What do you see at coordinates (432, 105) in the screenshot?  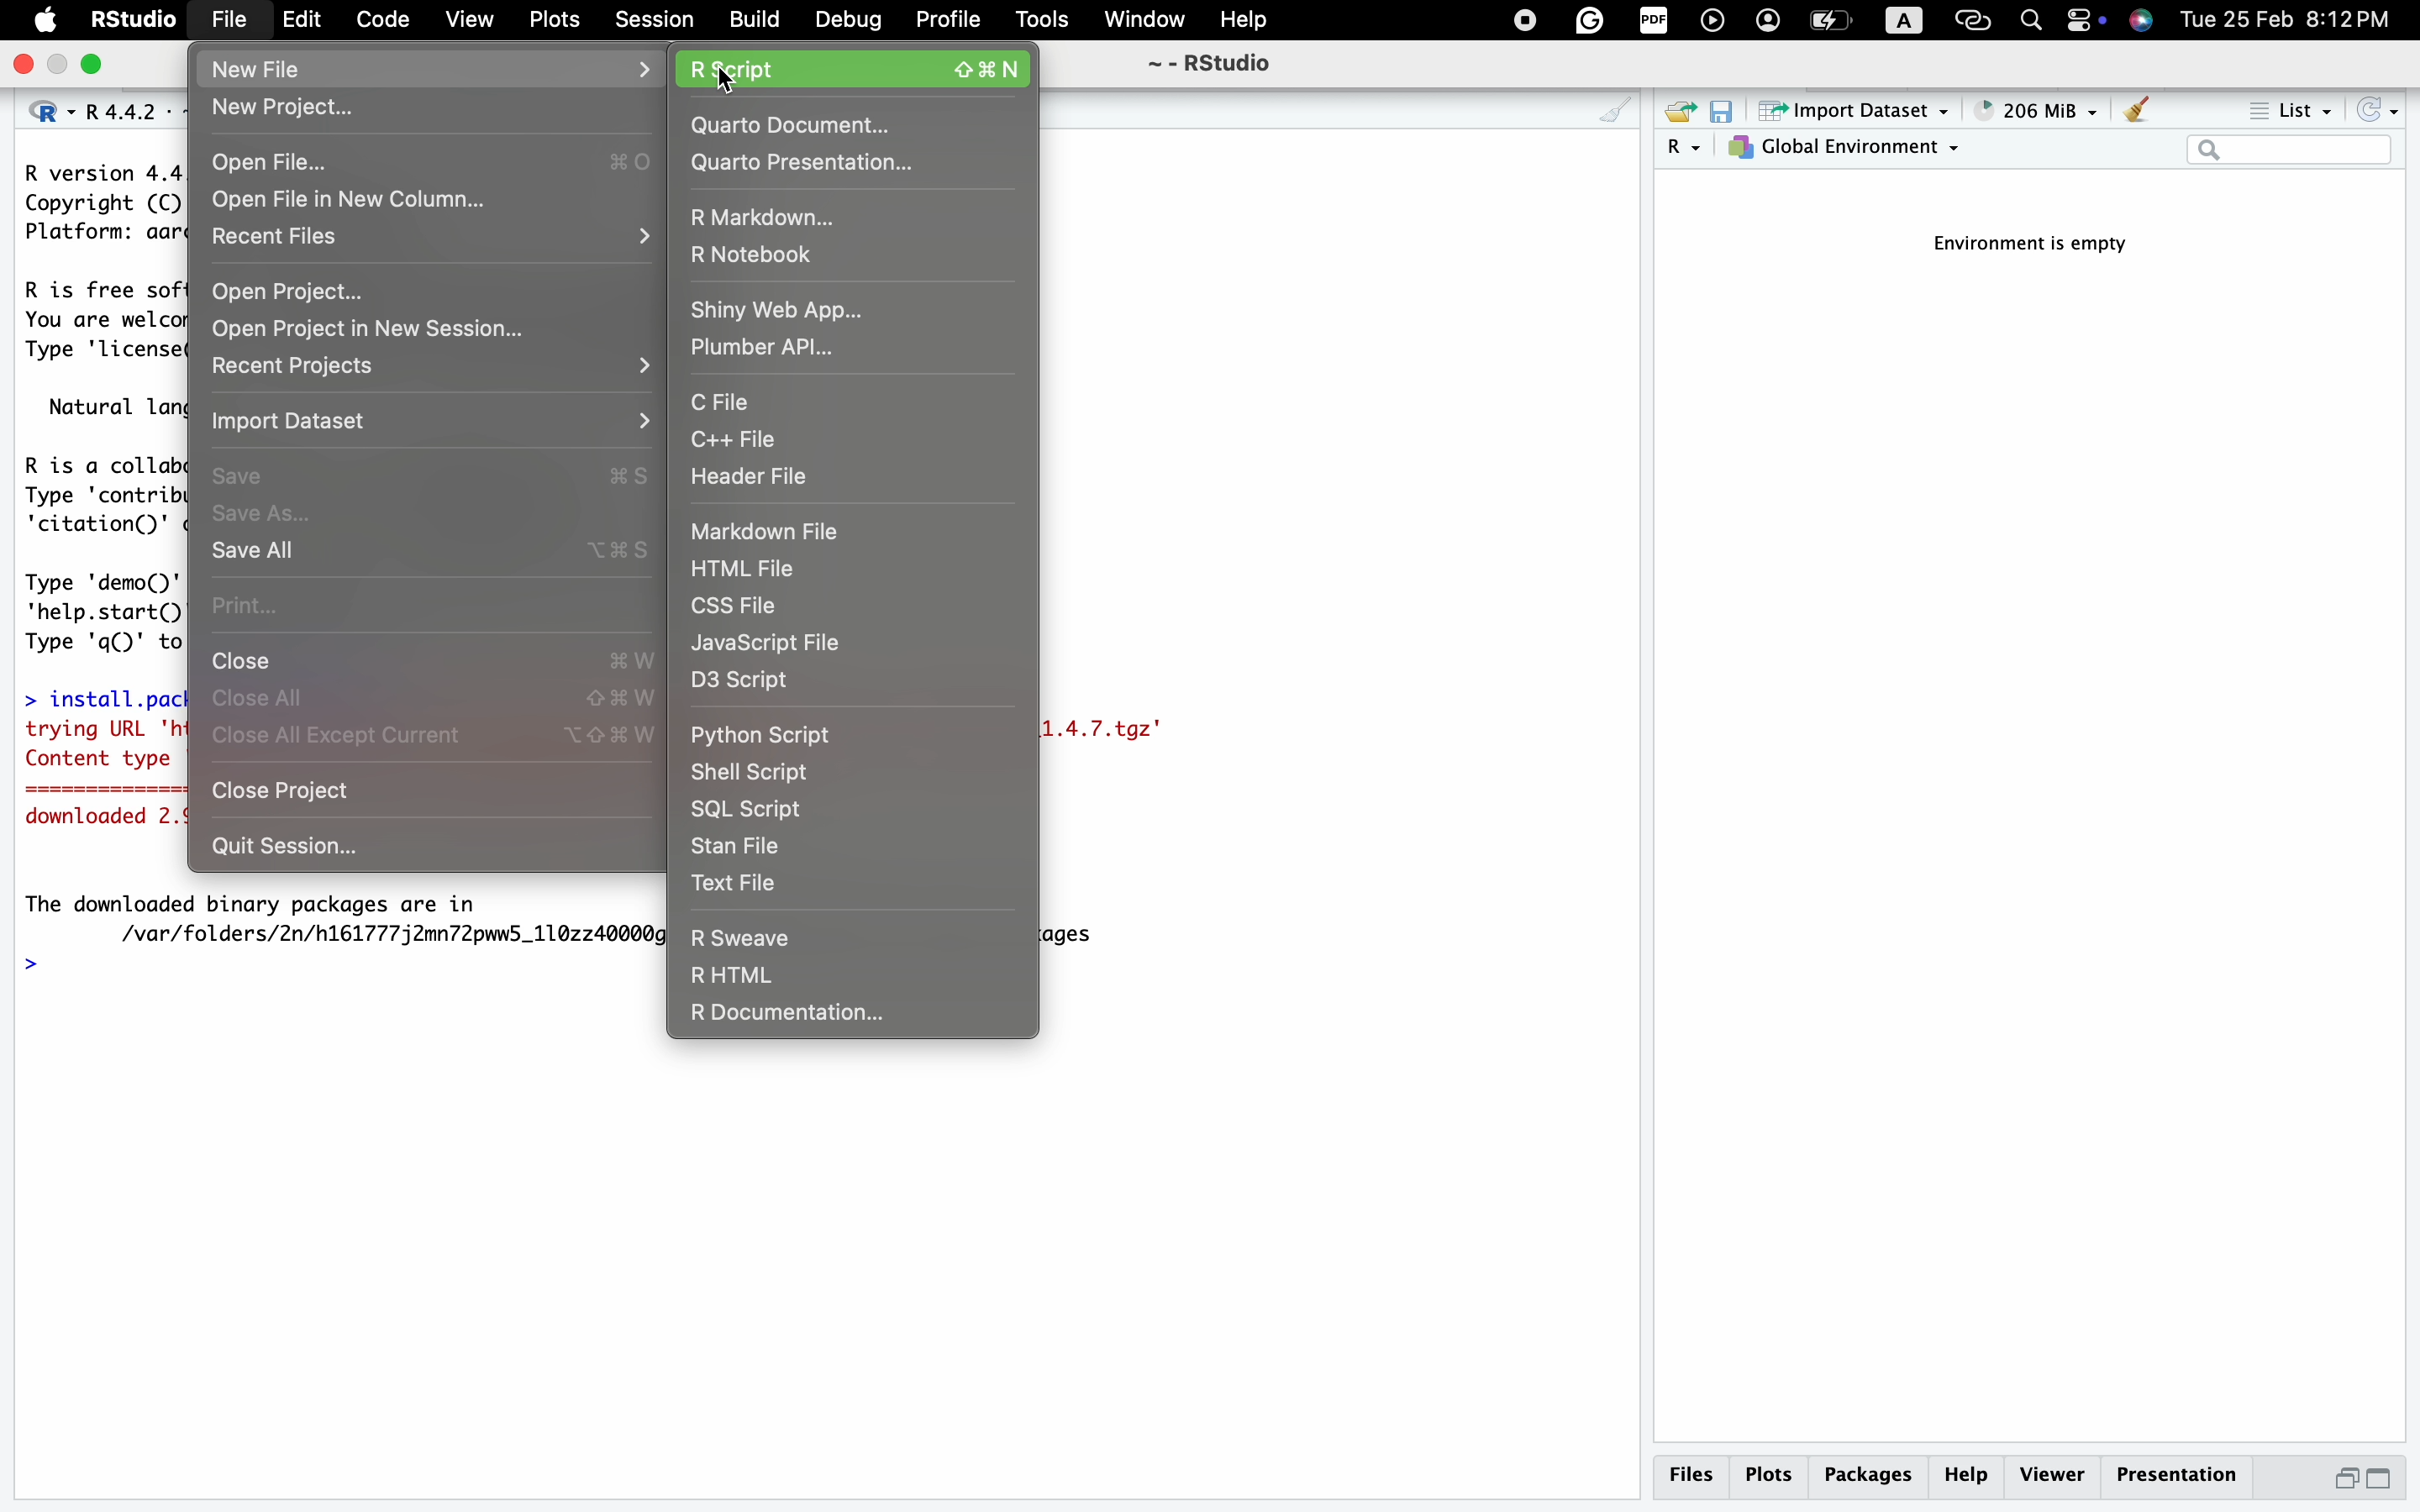 I see `New project` at bounding box center [432, 105].